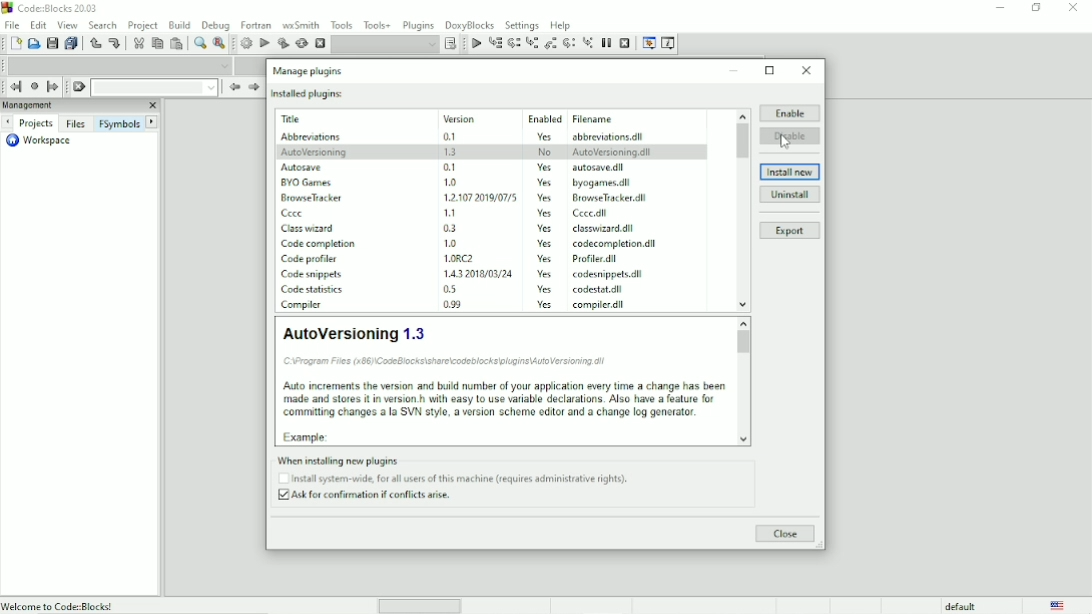 The width and height of the screenshot is (1092, 614). Describe the element at coordinates (609, 137) in the screenshot. I see `abbrevations.dll` at that location.